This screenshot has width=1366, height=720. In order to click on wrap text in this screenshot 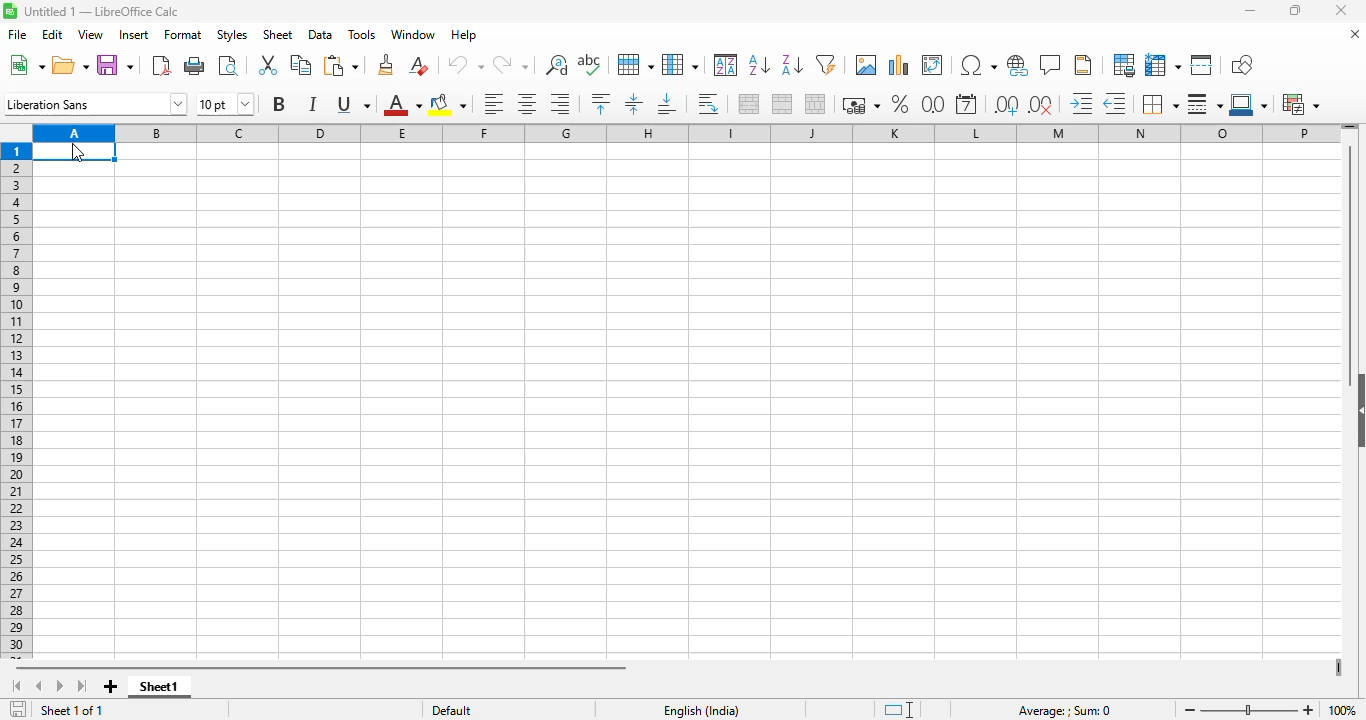, I will do `click(709, 105)`.